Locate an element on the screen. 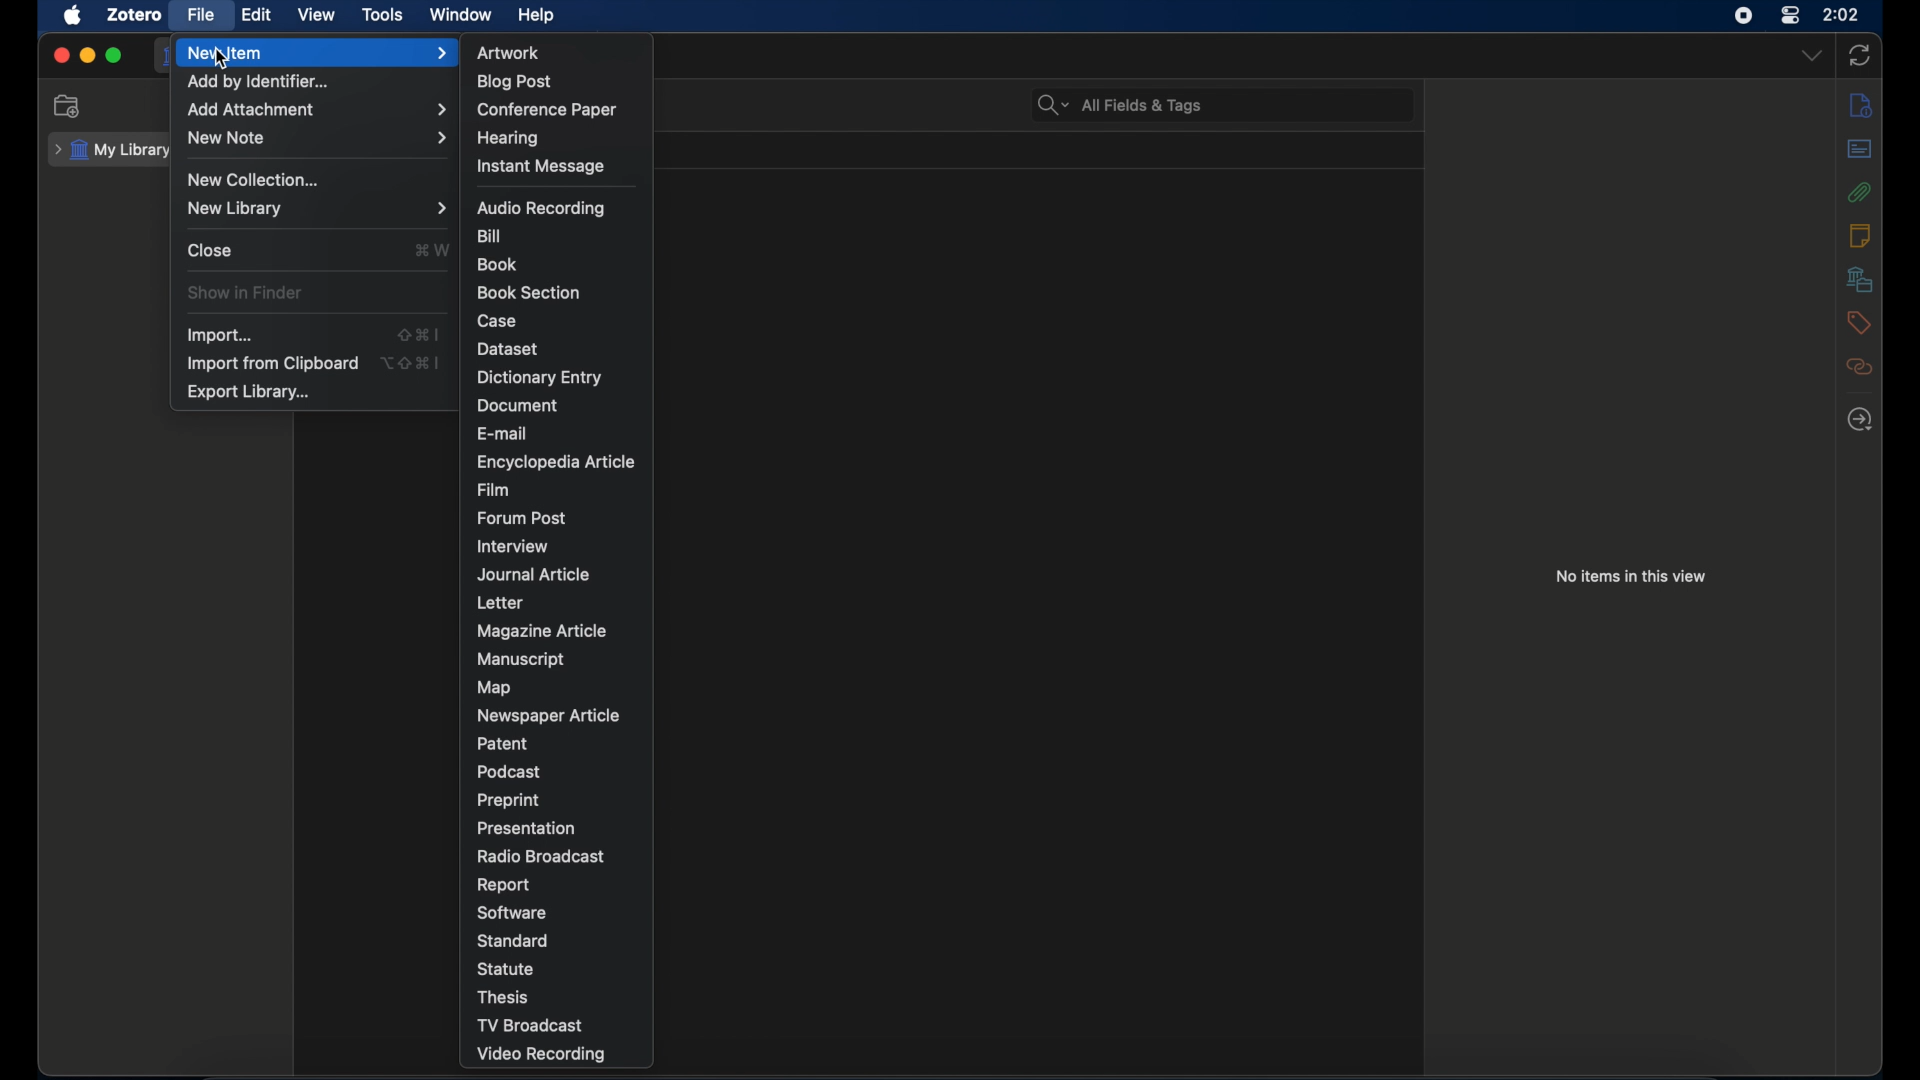 The height and width of the screenshot is (1080, 1920). add attachment is located at coordinates (317, 111).